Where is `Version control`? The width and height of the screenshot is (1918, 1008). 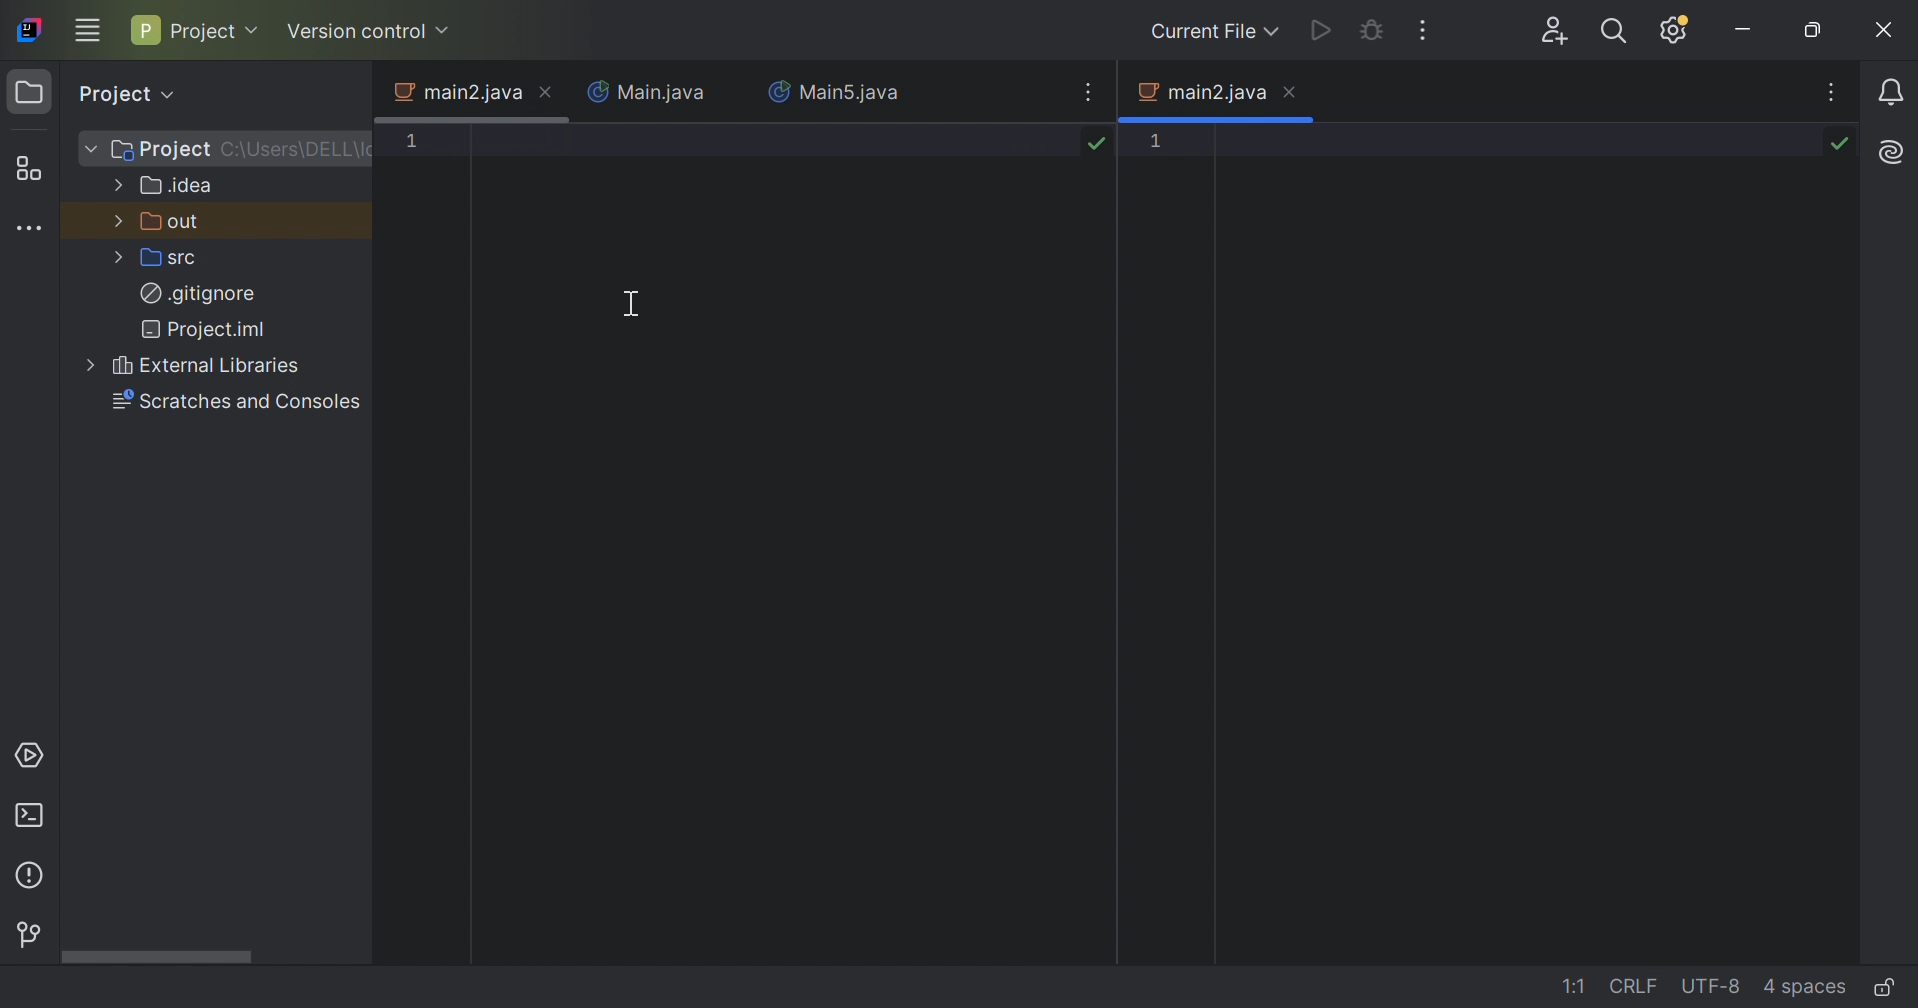 Version control is located at coordinates (24, 936).